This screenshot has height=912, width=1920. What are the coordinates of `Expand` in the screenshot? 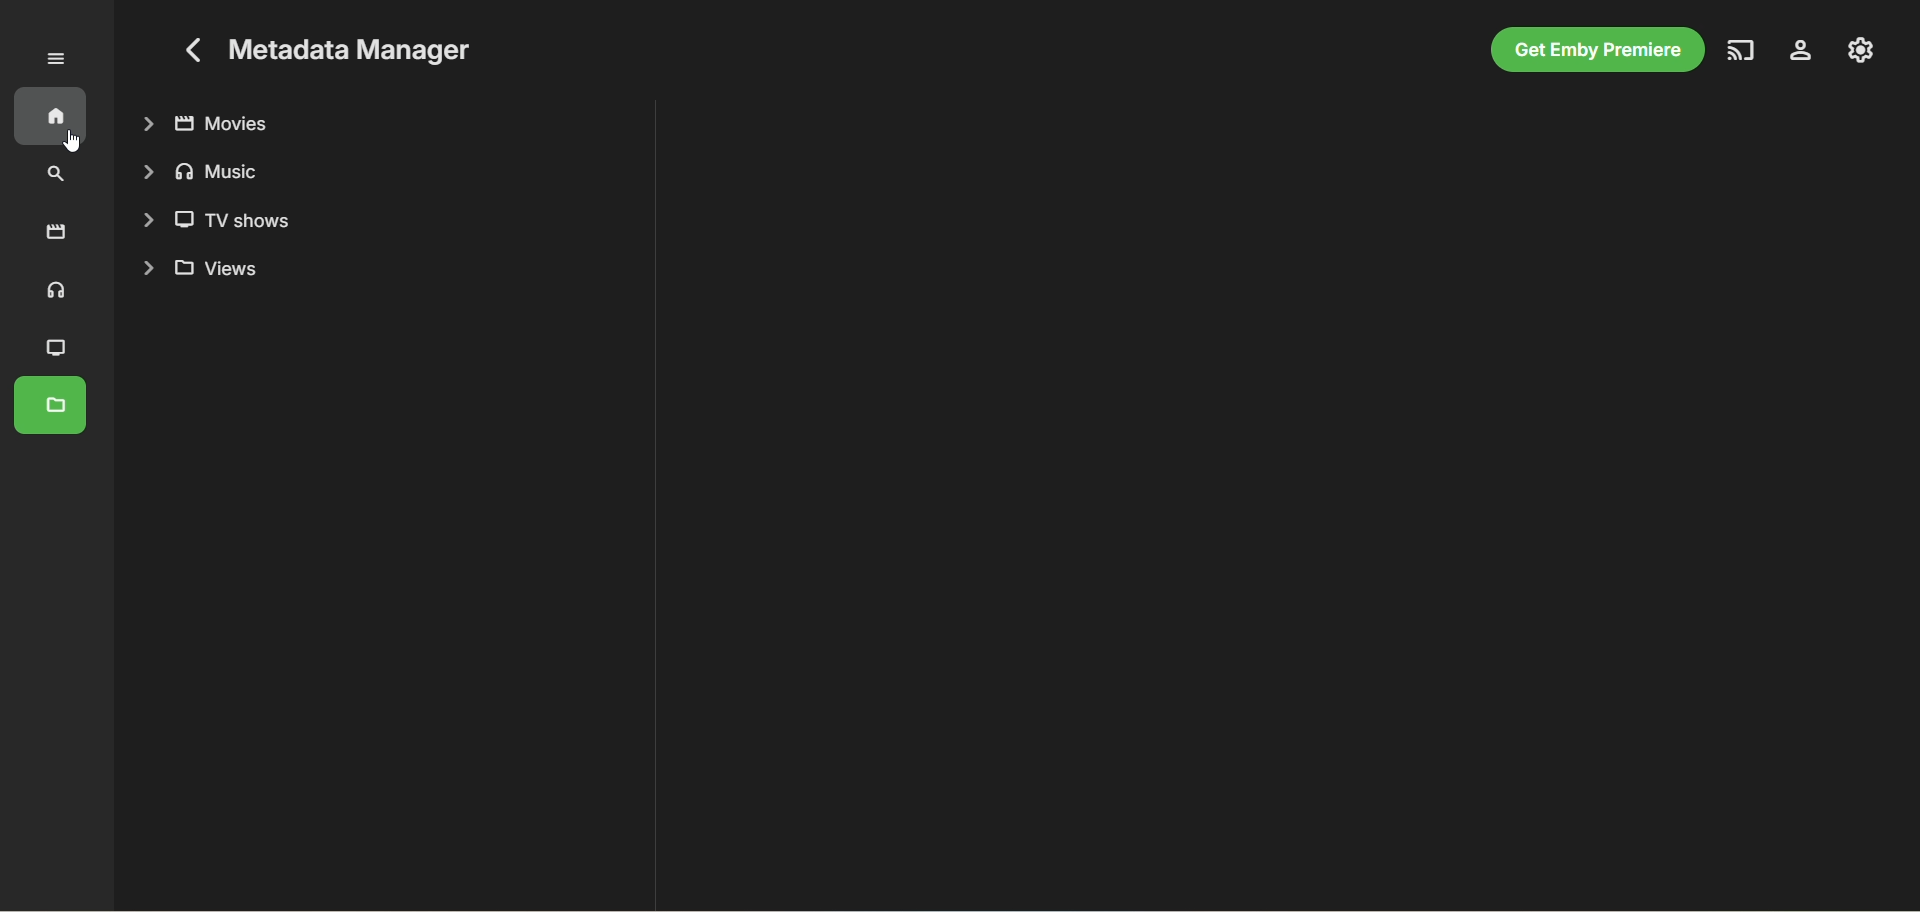 It's located at (50, 62).